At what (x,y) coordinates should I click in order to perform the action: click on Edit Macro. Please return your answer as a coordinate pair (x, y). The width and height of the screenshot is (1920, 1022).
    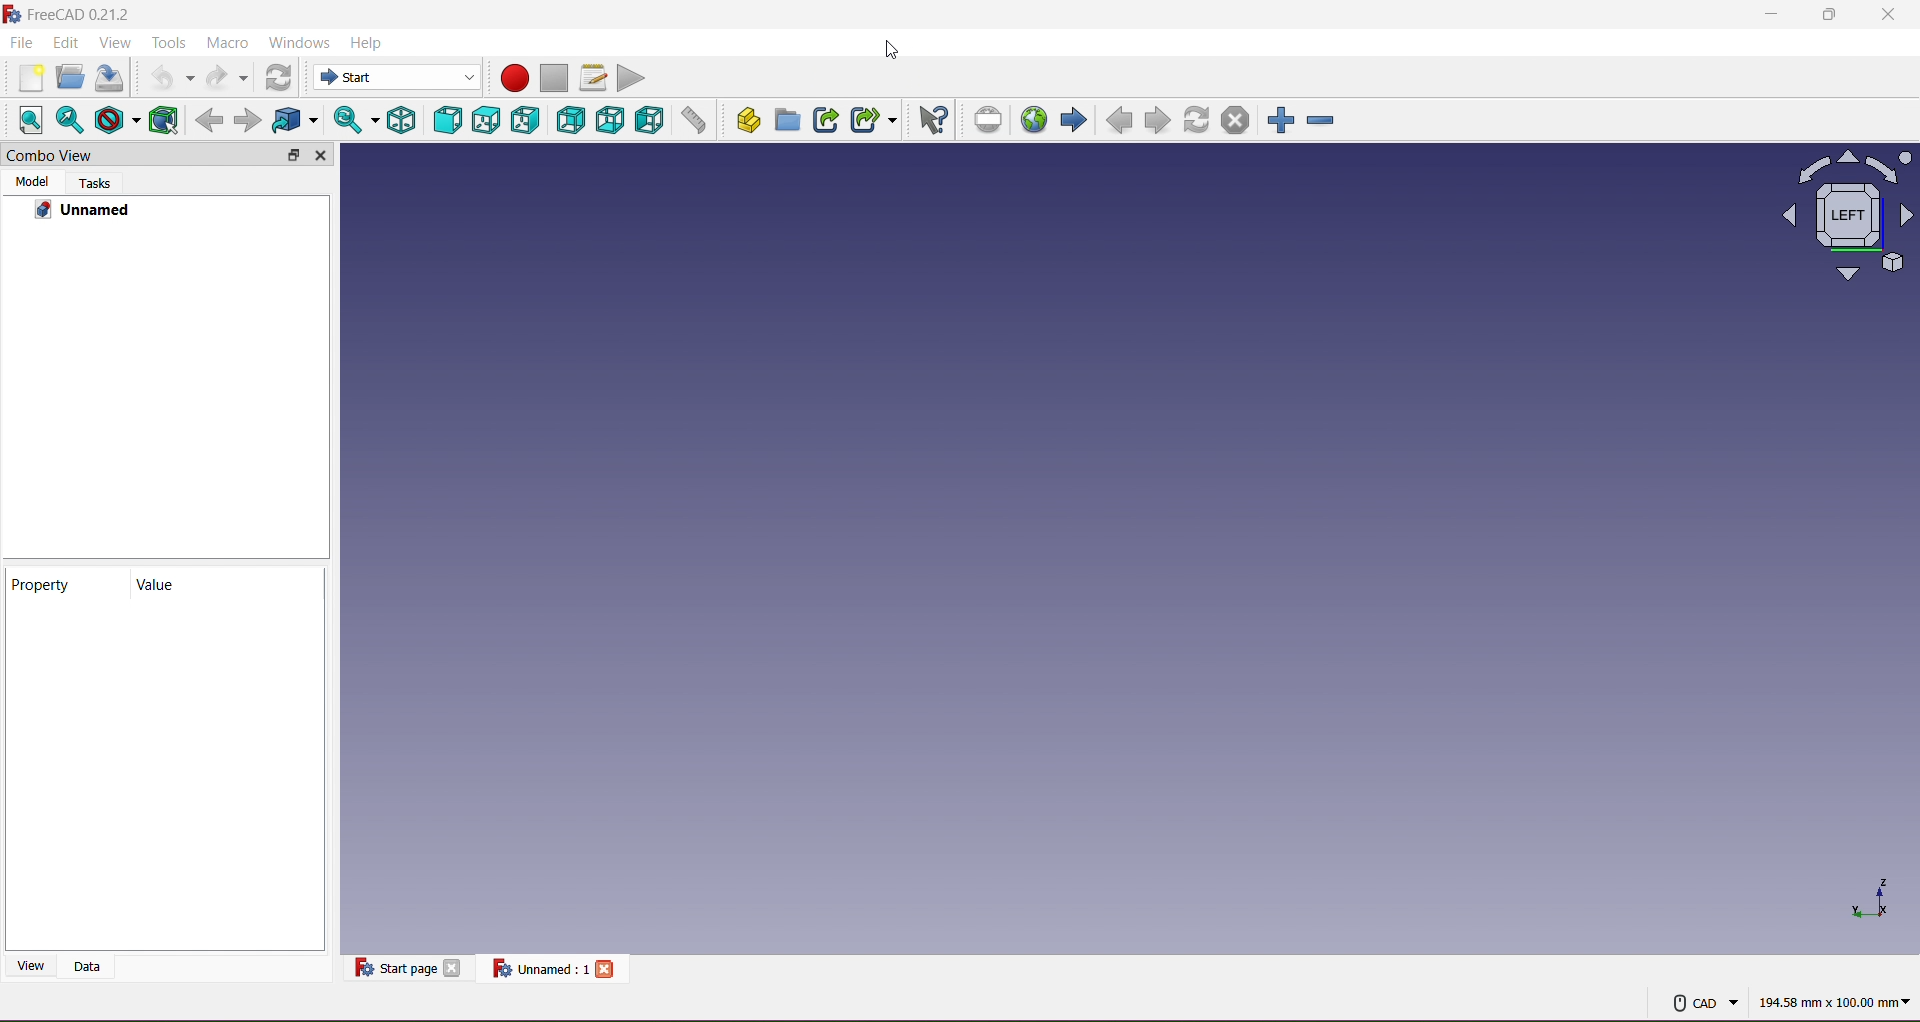
    Looking at the image, I should click on (592, 78).